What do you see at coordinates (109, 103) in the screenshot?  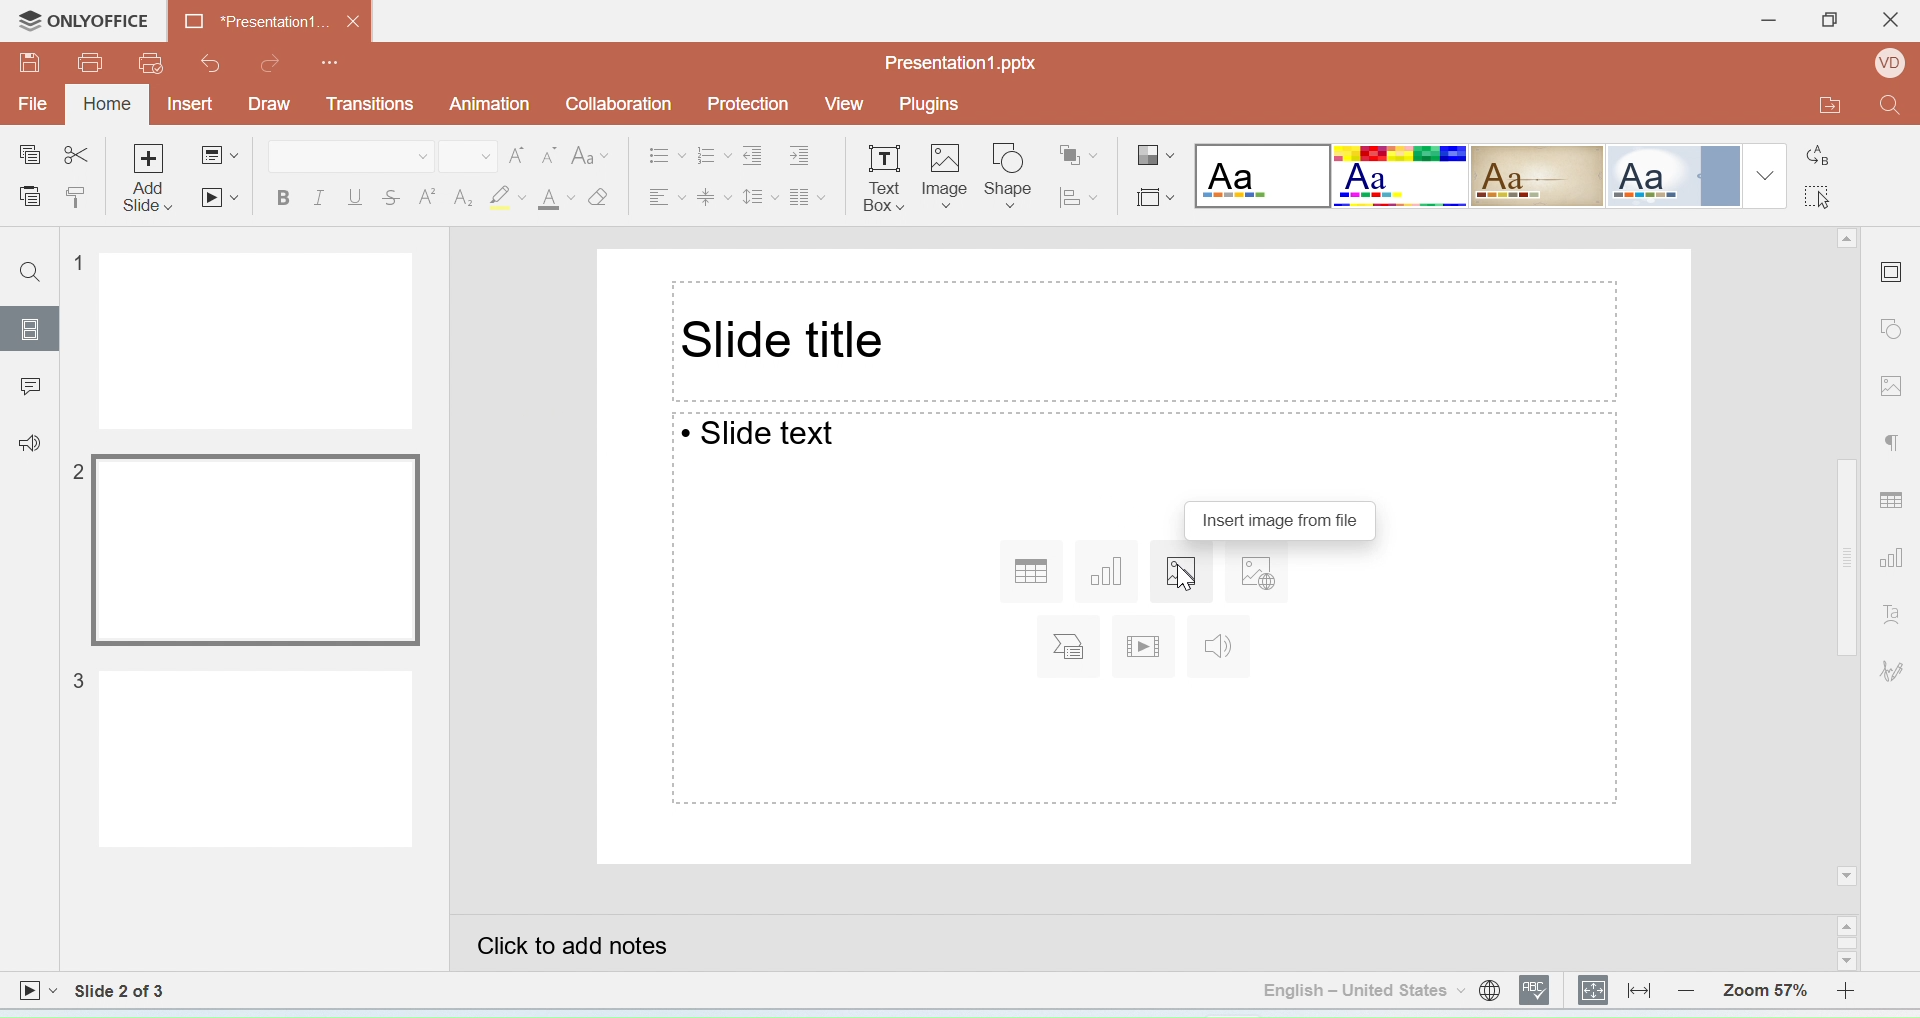 I see `Home` at bounding box center [109, 103].